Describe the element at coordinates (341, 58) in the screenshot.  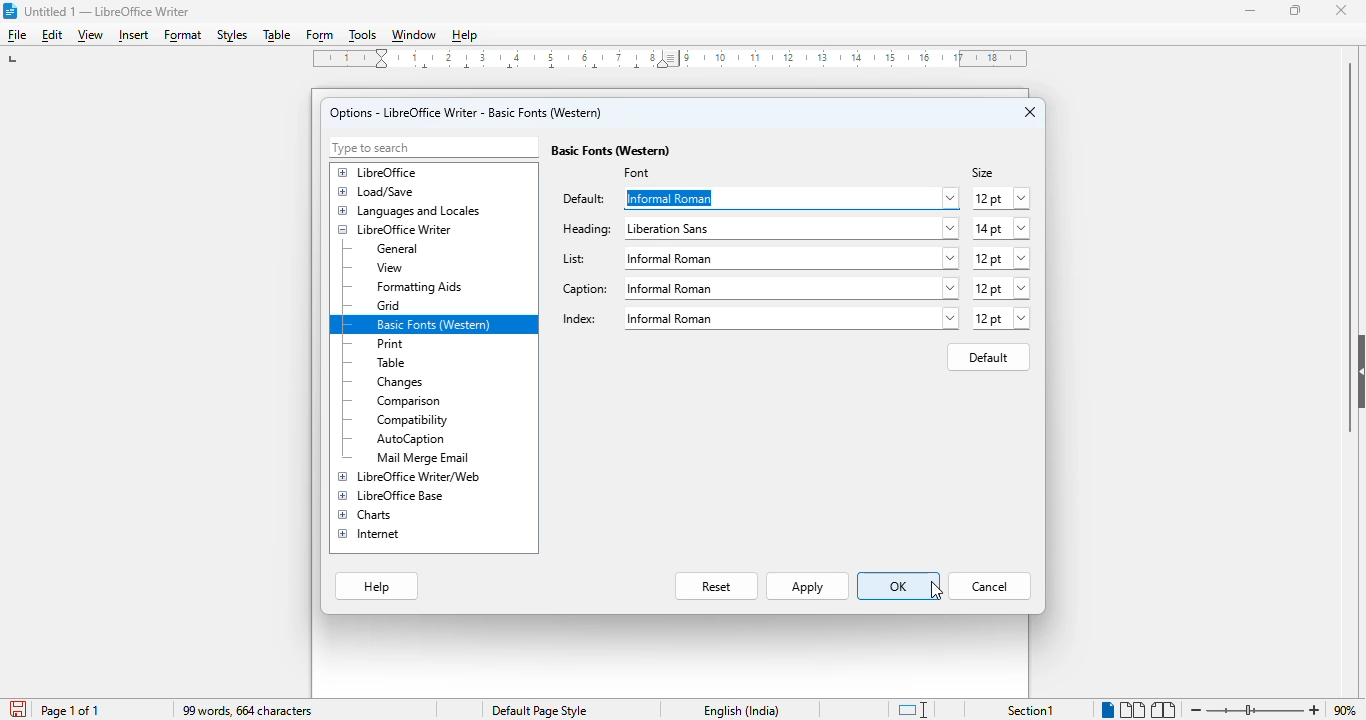
I see `1` at that location.